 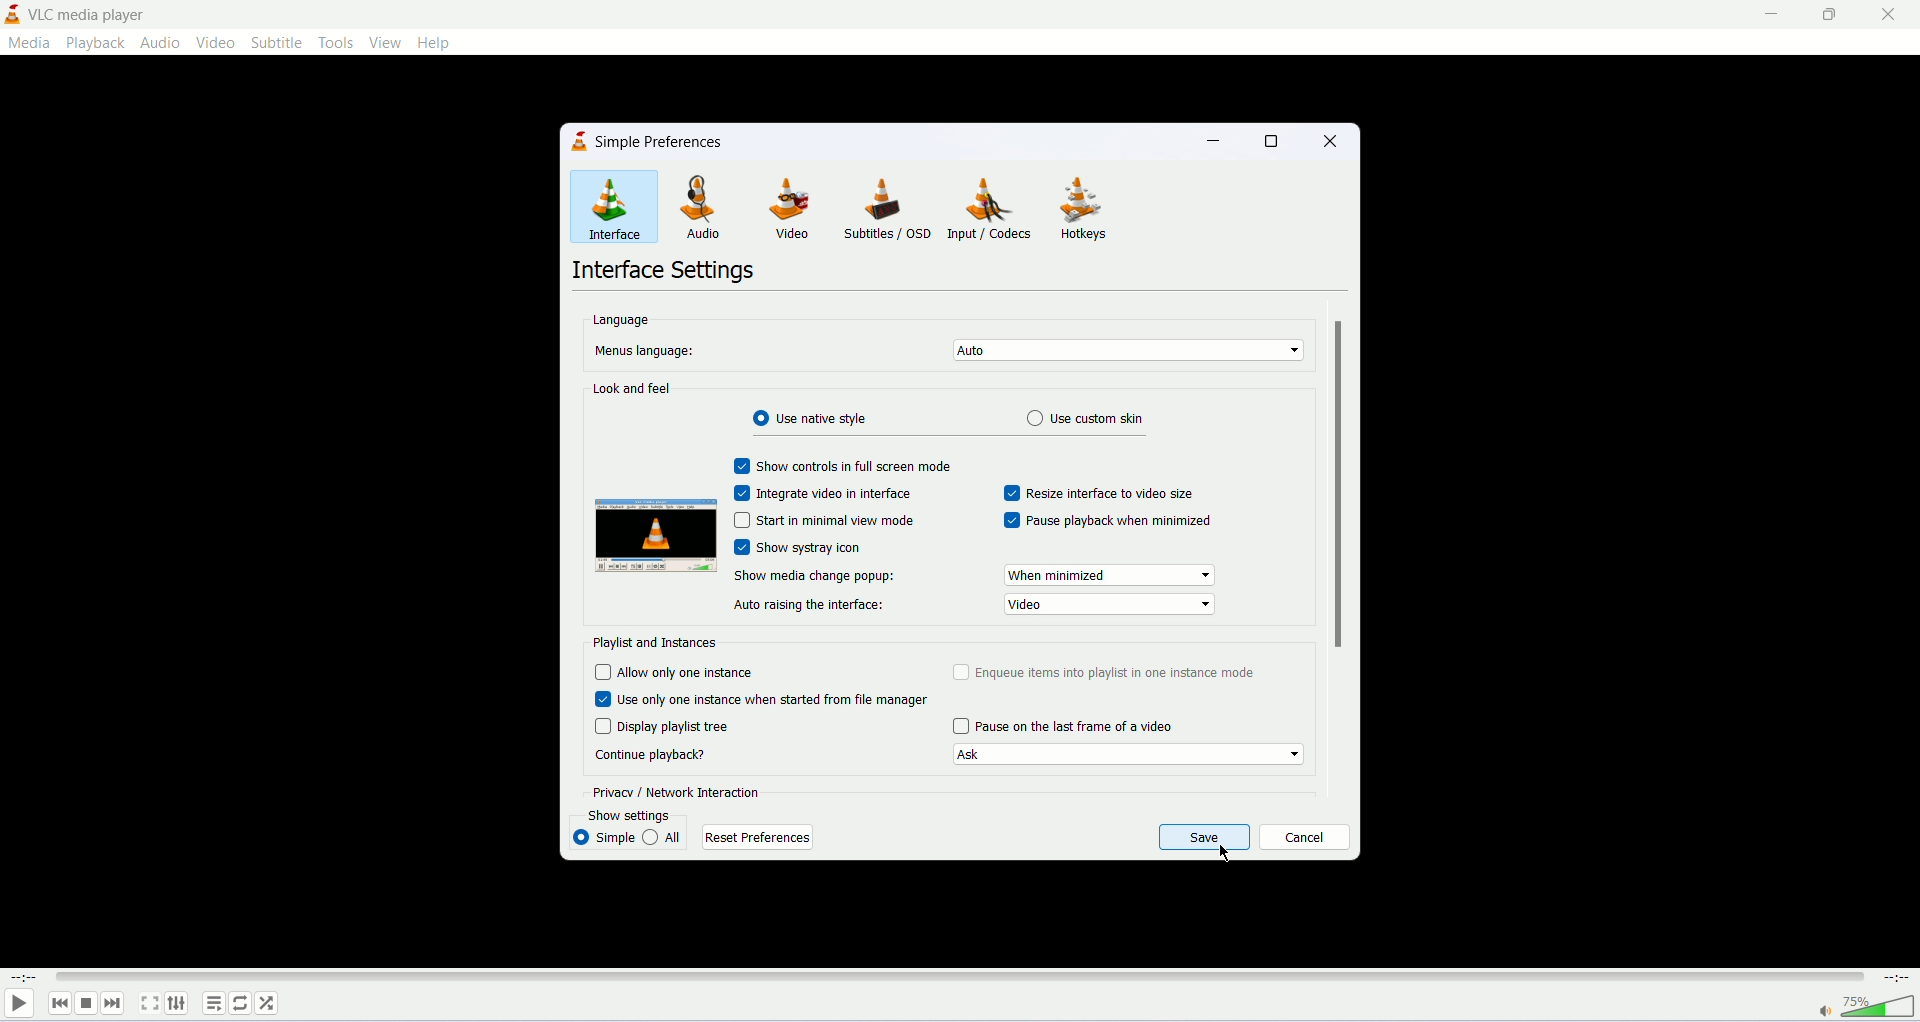 I want to click on progress bar, so click(x=963, y=979).